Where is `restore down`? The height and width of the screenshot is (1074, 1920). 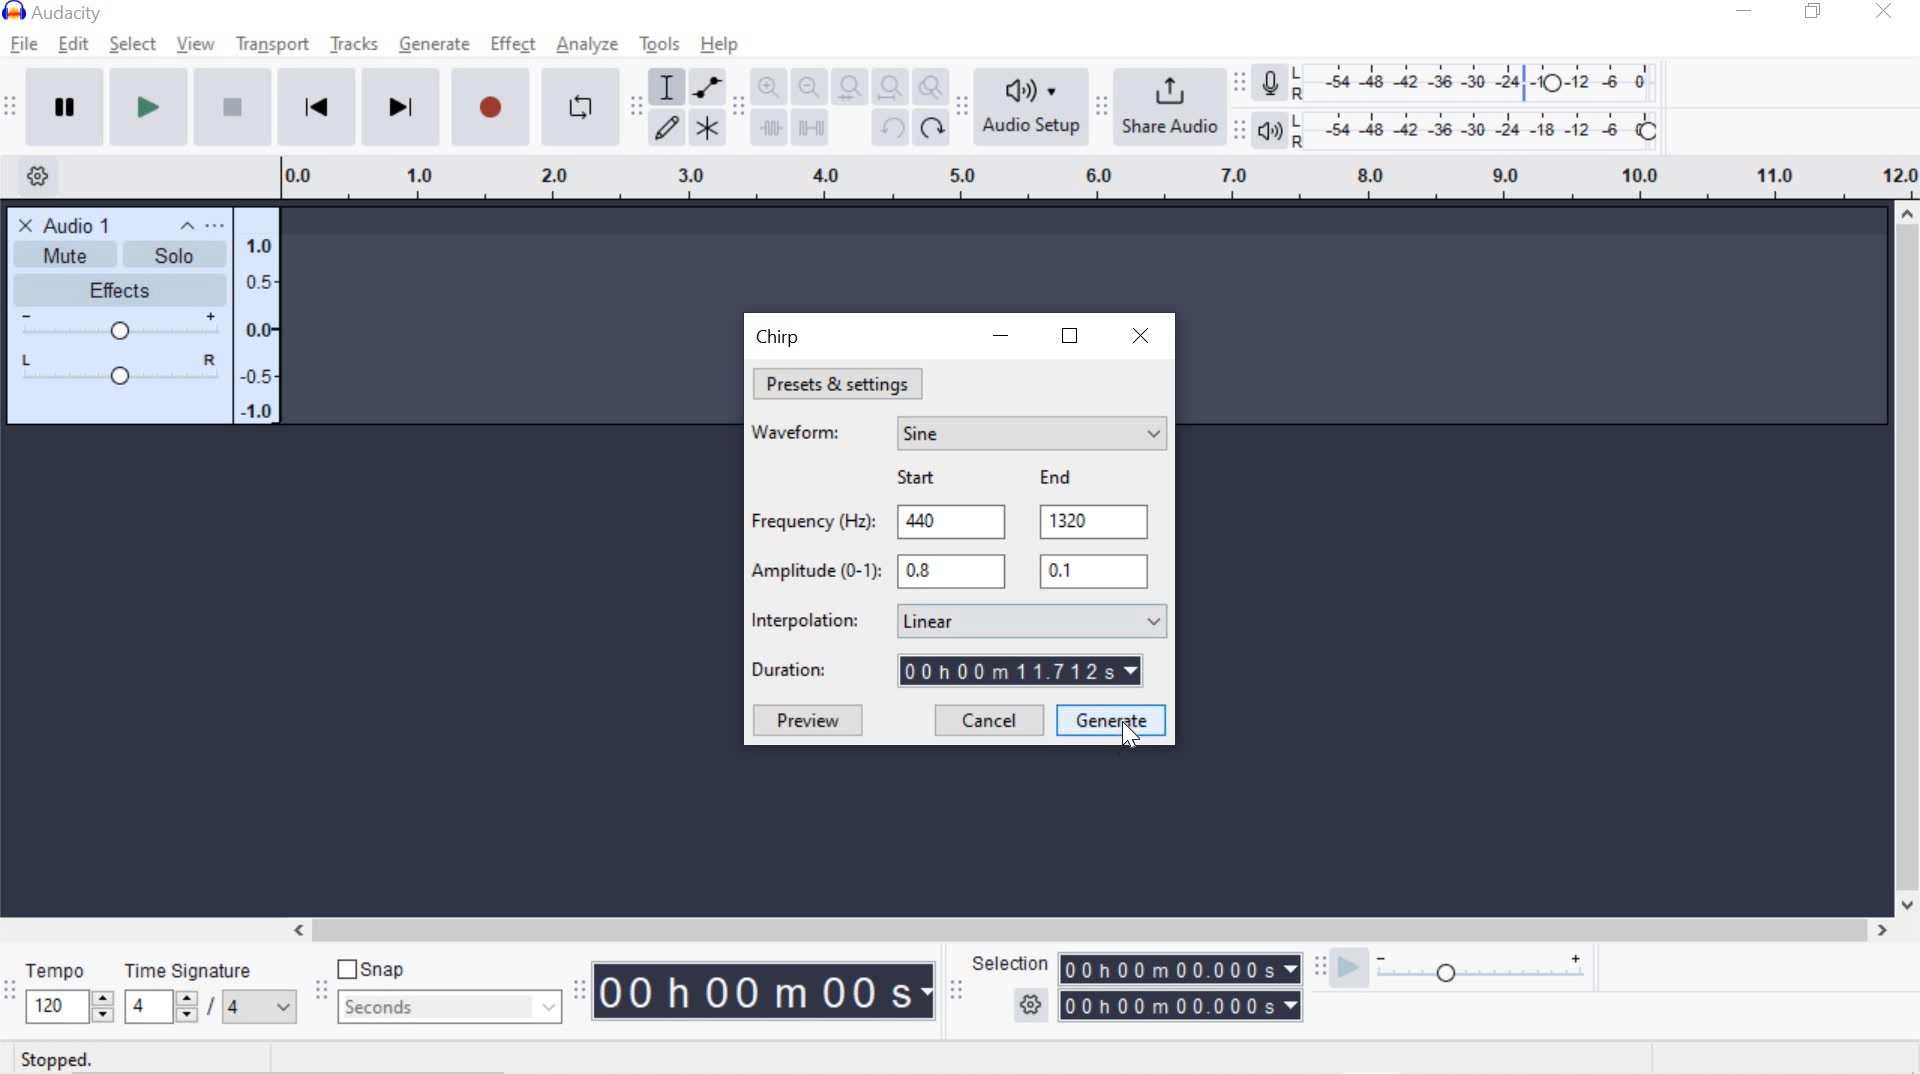
restore down is located at coordinates (1813, 12).